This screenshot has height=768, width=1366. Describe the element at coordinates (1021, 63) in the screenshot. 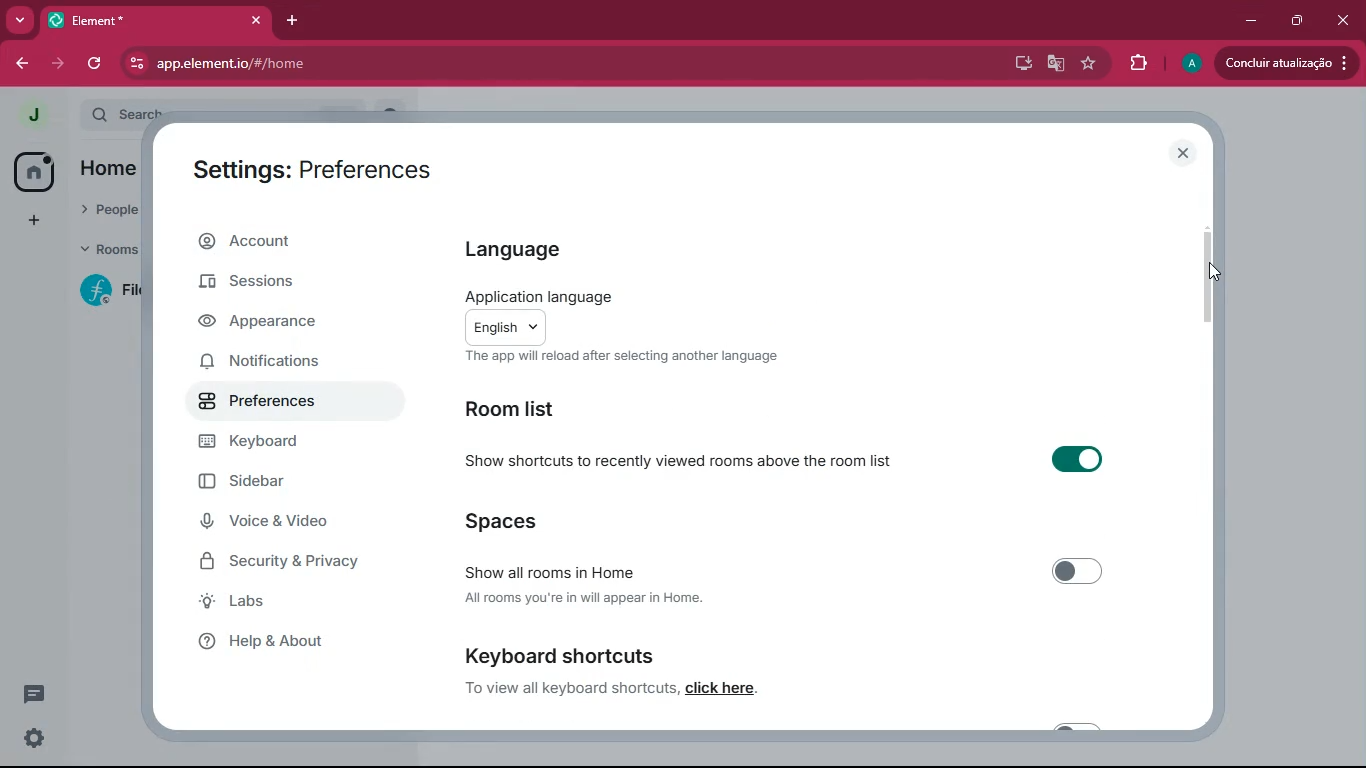

I see `desktop` at that location.